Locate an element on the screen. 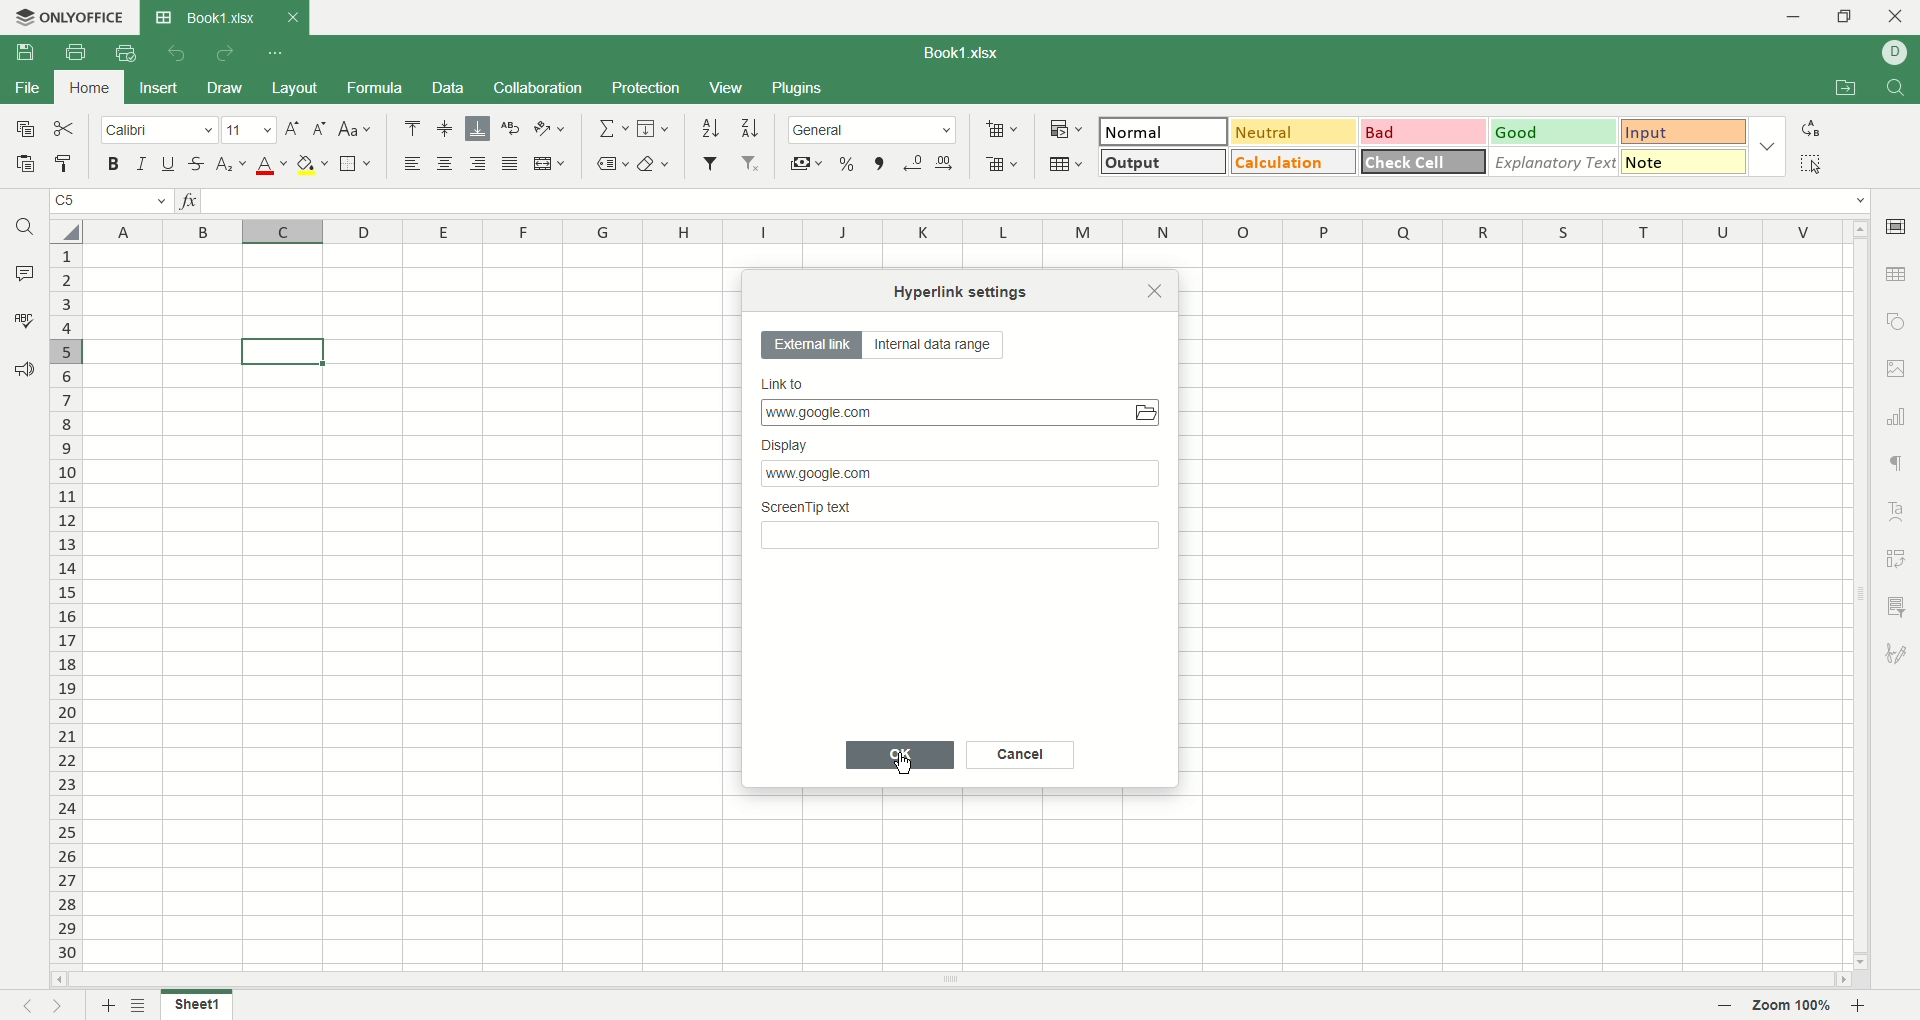 The height and width of the screenshot is (1020, 1920). Book1.xslx is located at coordinates (224, 17).